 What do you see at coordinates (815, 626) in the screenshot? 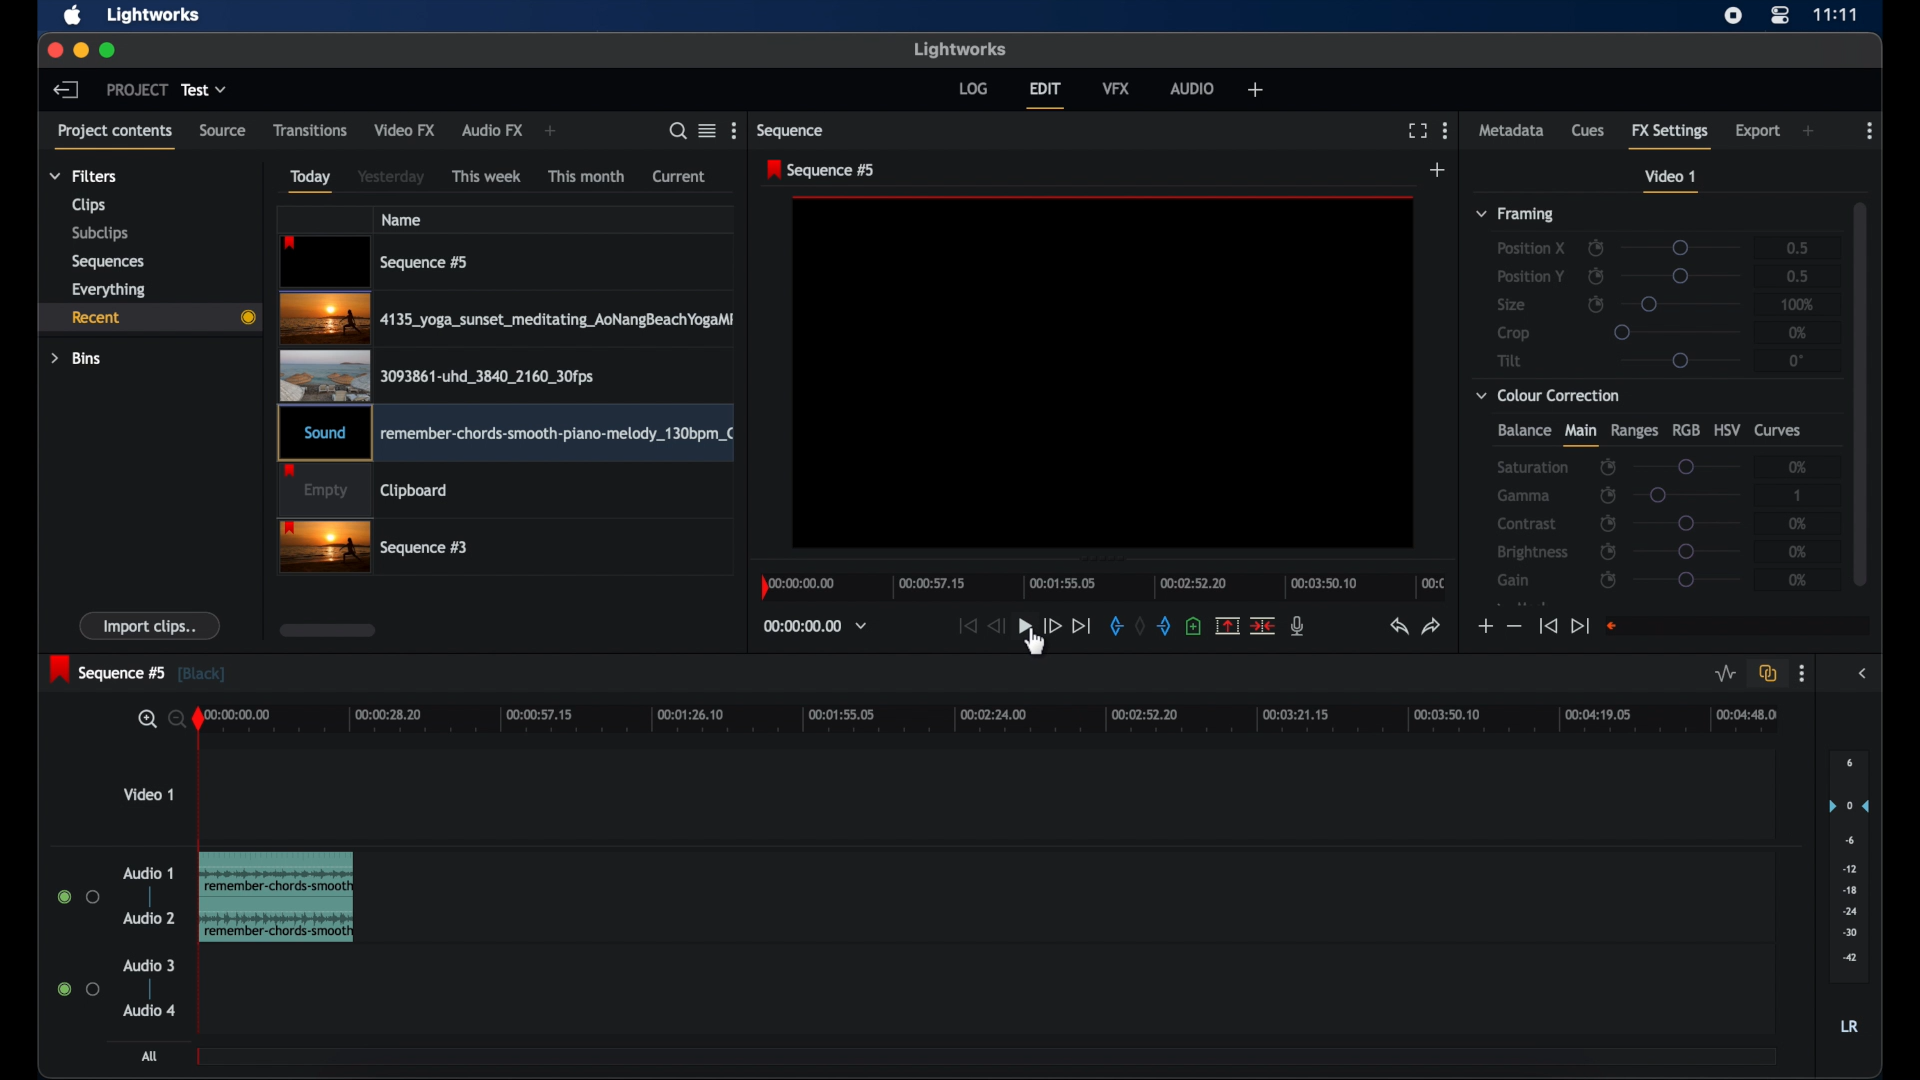
I see `timecodes and reels` at bounding box center [815, 626].